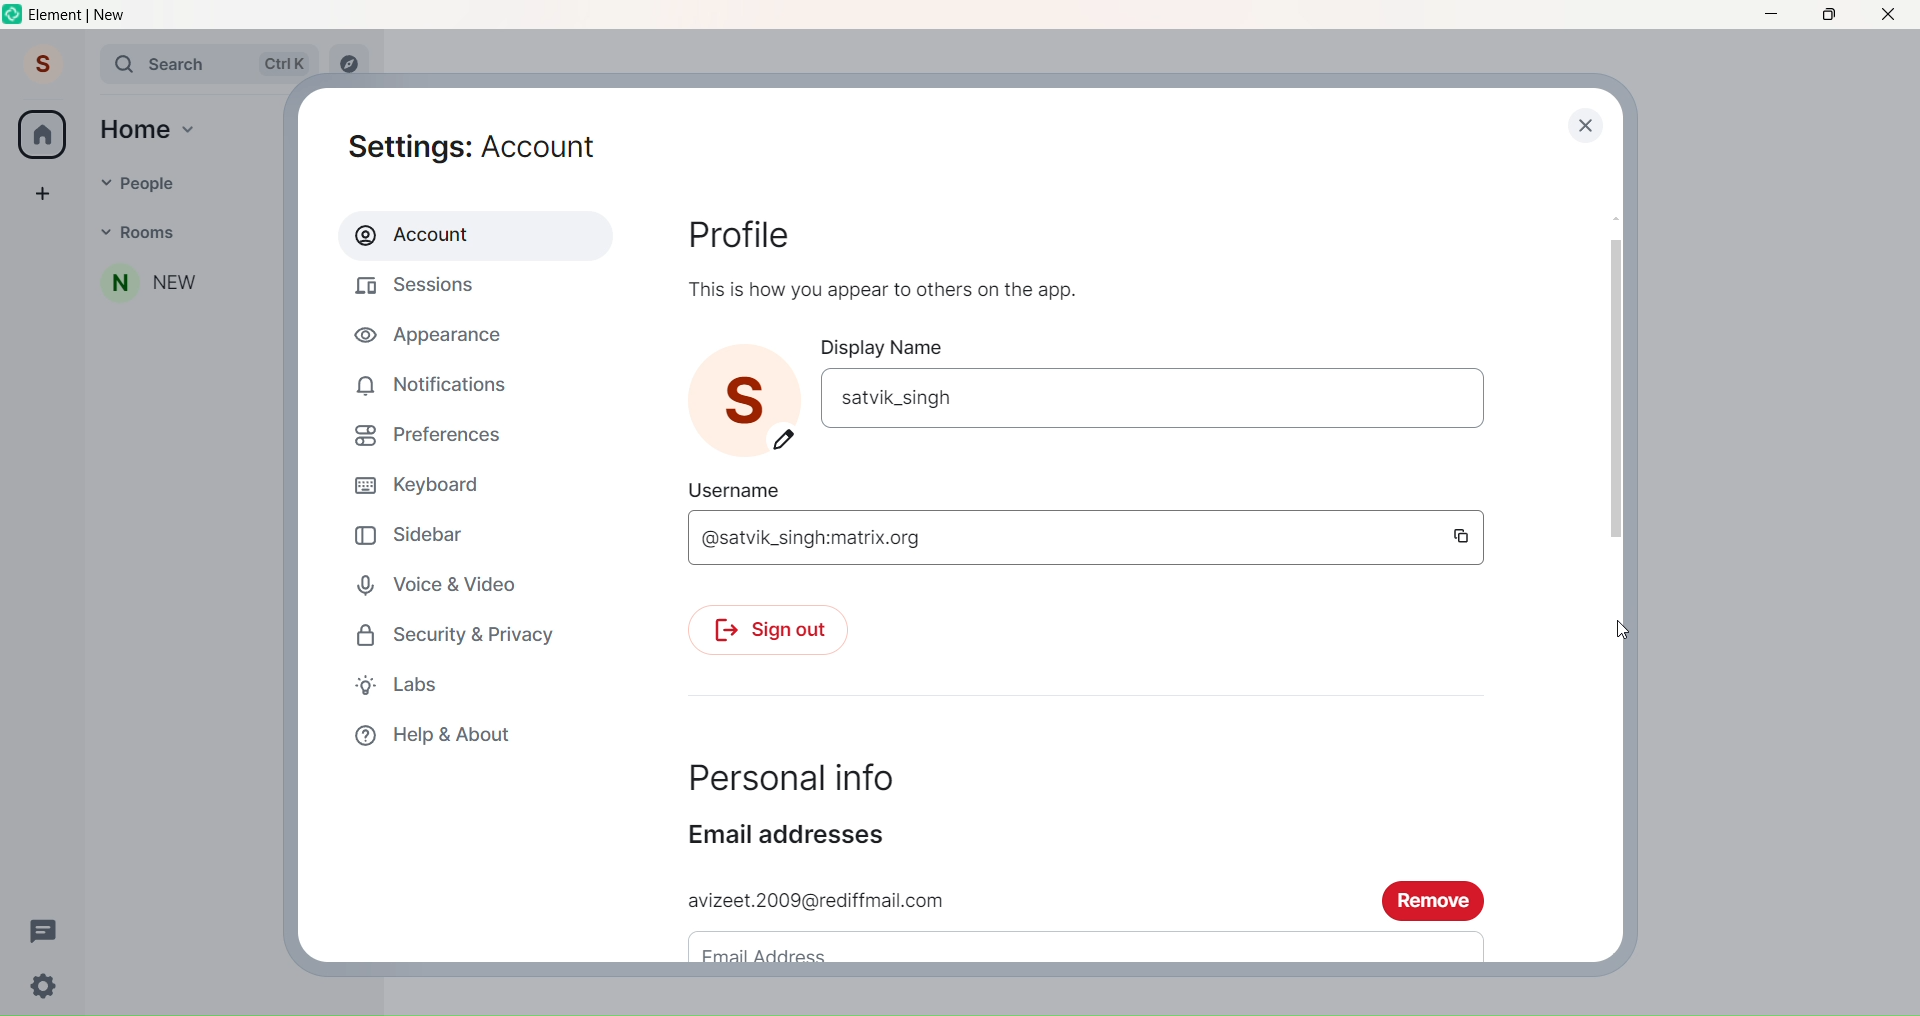 The image size is (1920, 1016). I want to click on Profile, so click(39, 66).